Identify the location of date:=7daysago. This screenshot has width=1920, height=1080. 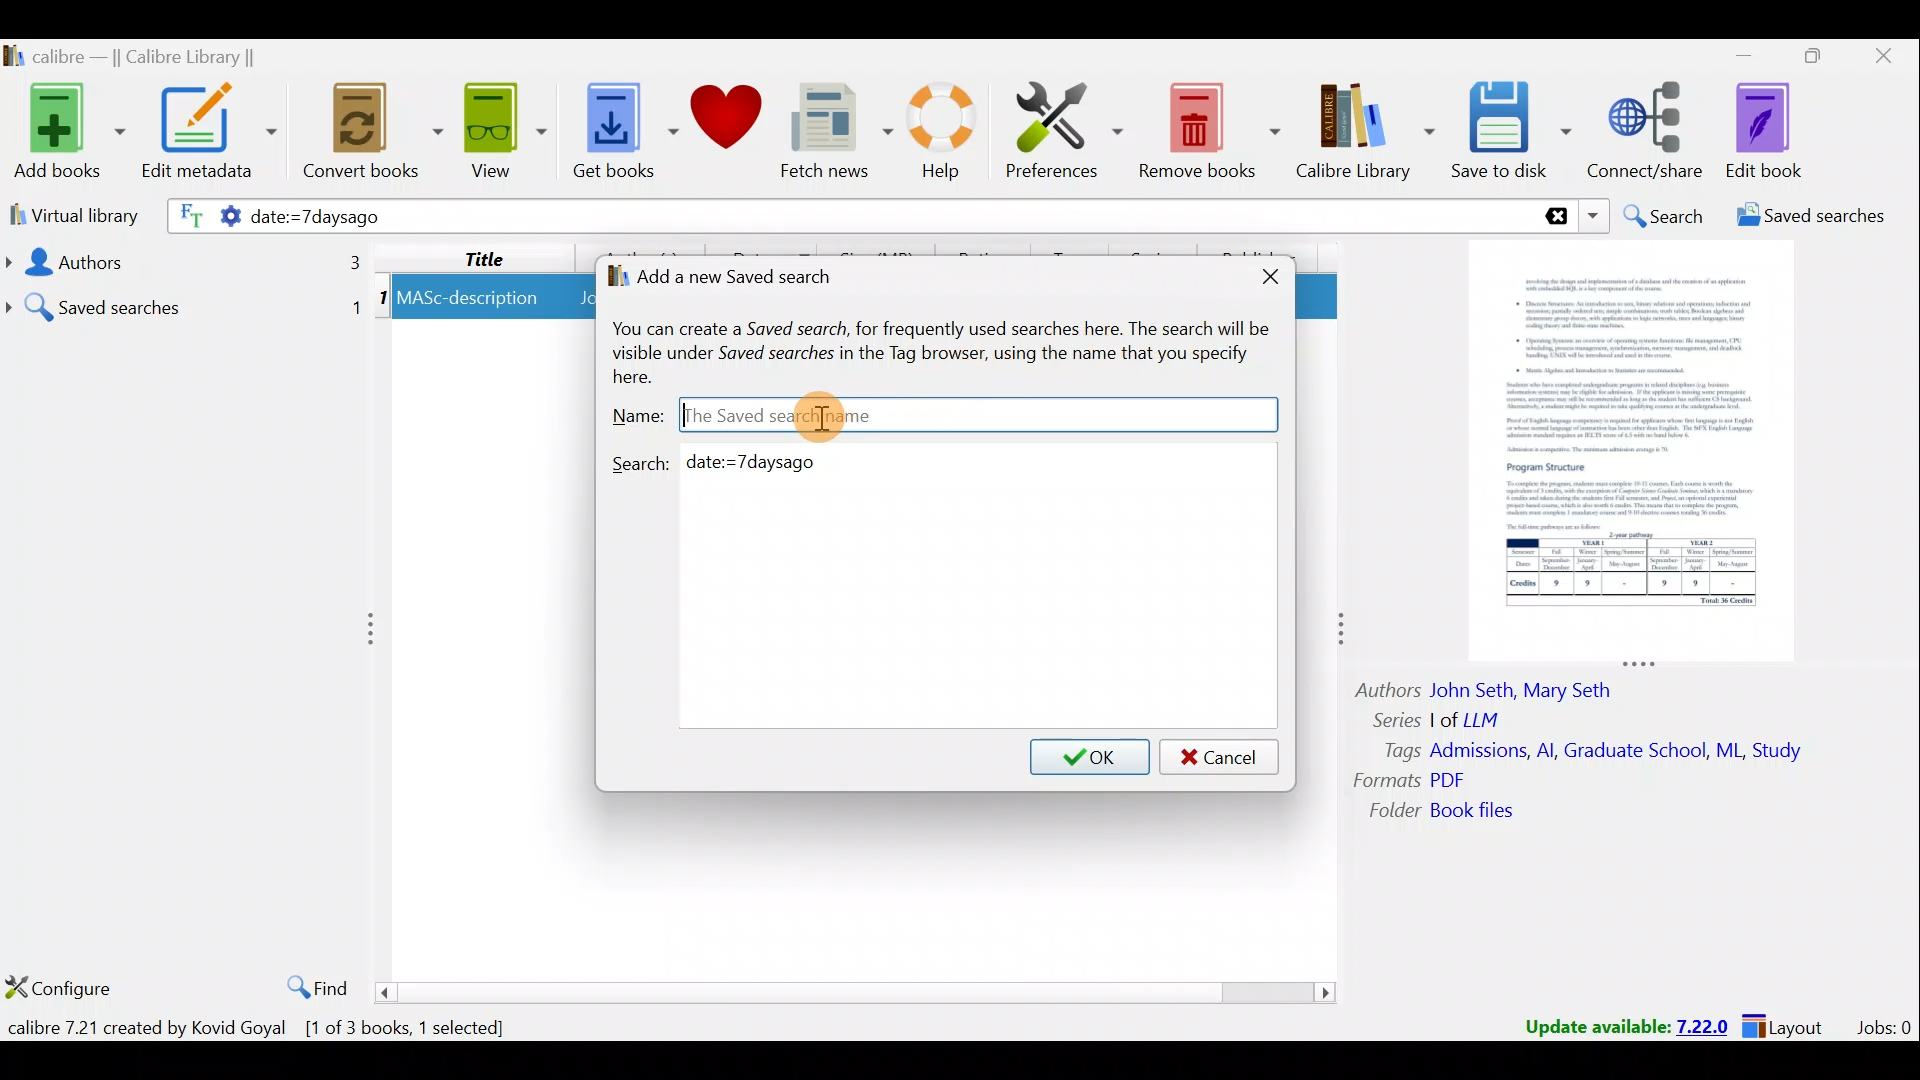
(762, 463).